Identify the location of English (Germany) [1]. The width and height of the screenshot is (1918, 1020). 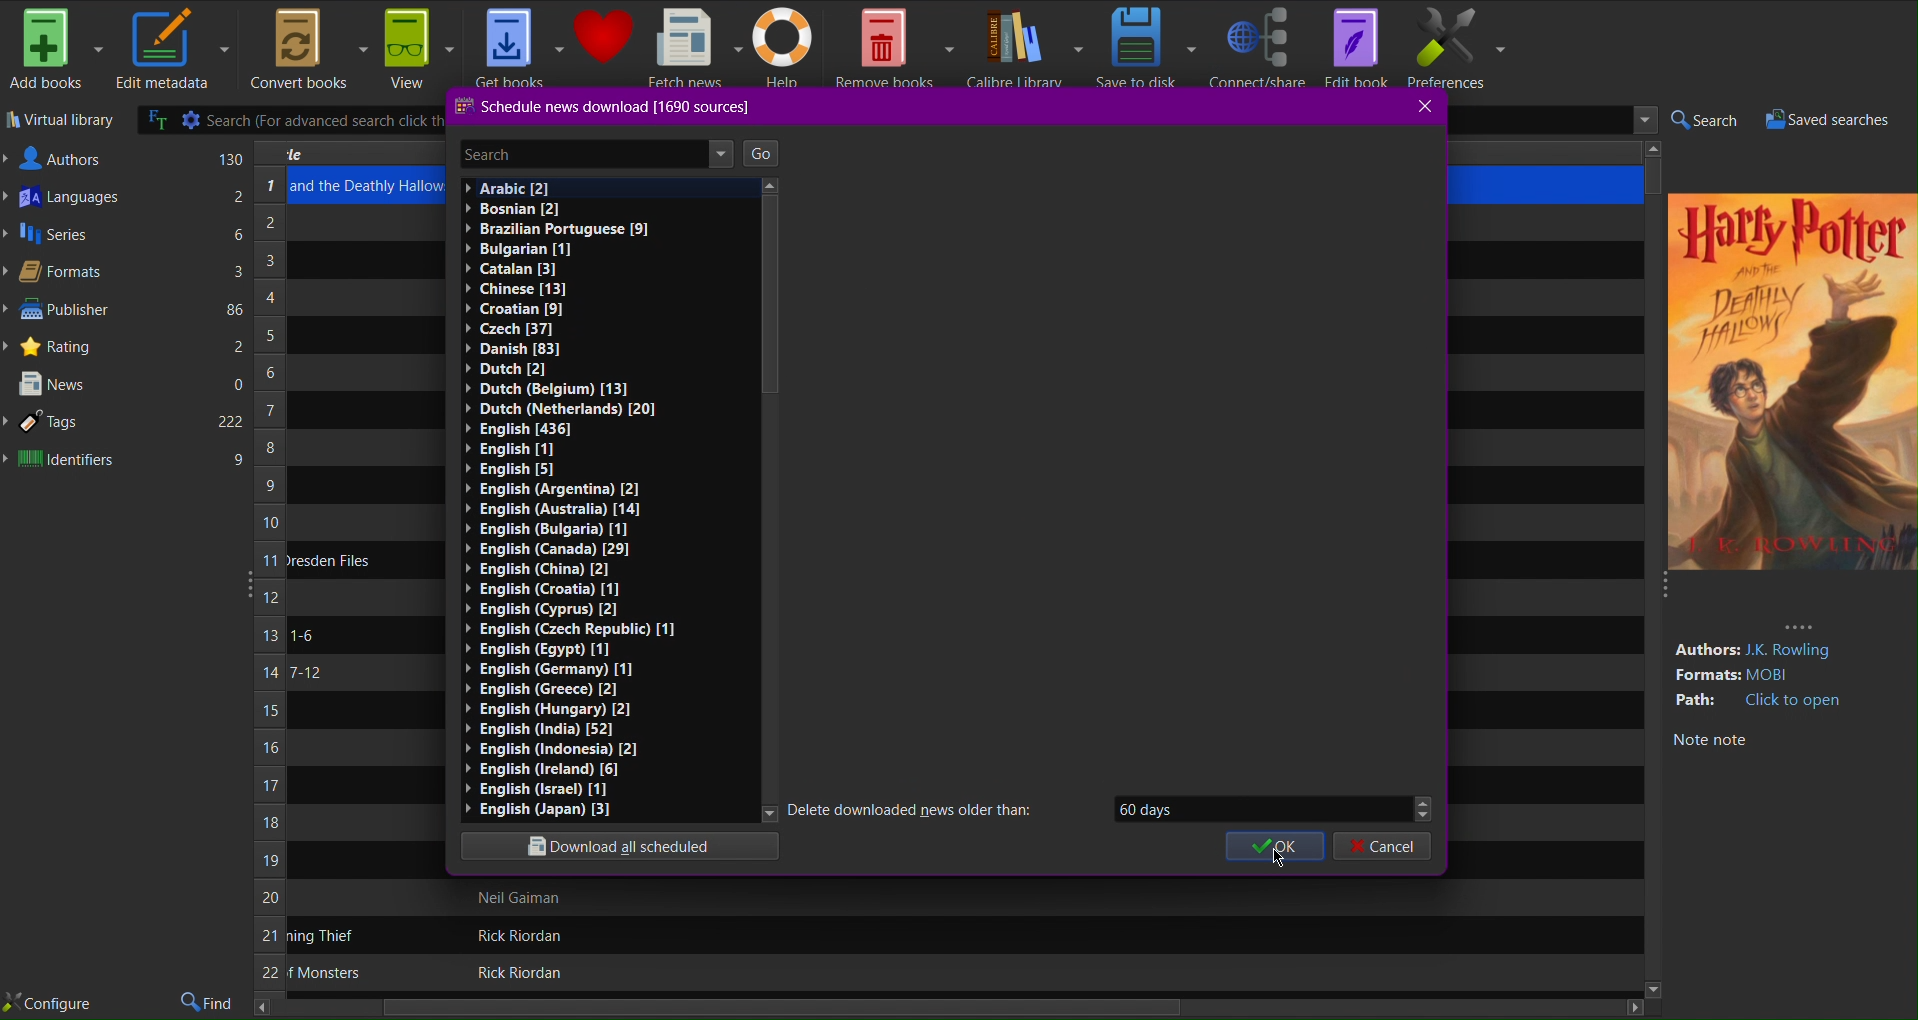
(548, 670).